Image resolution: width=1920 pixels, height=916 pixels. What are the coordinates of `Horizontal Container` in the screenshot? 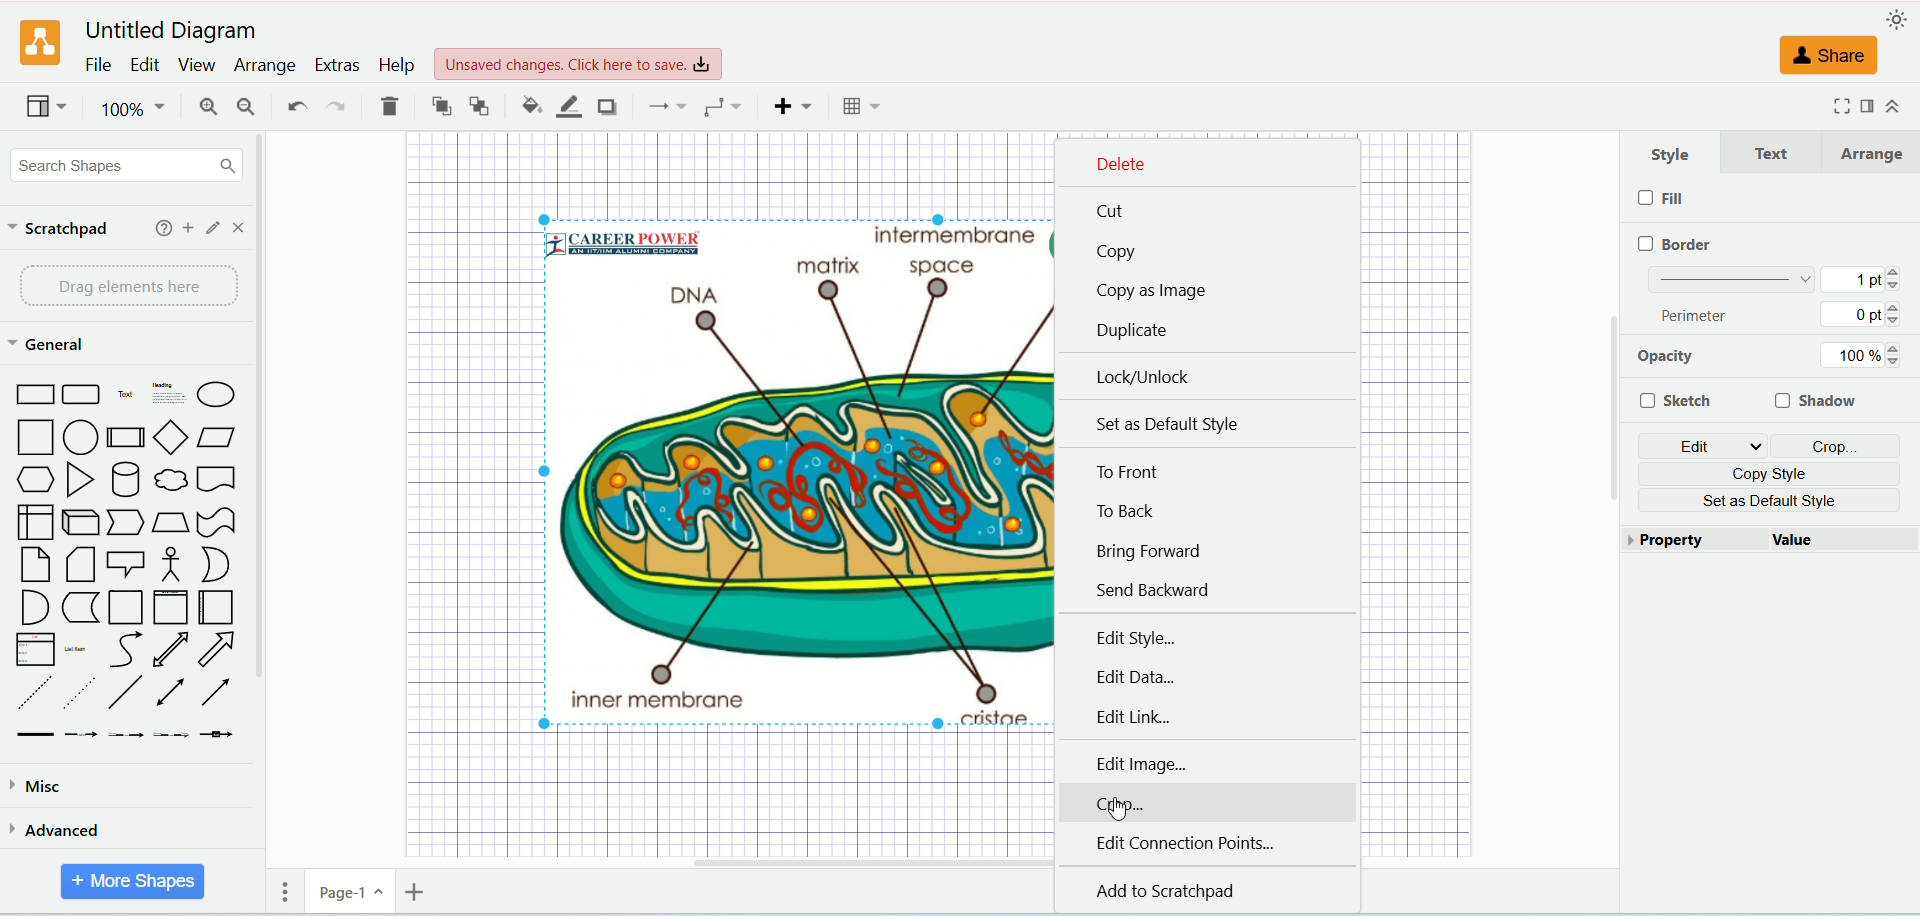 It's located at (218, 609).